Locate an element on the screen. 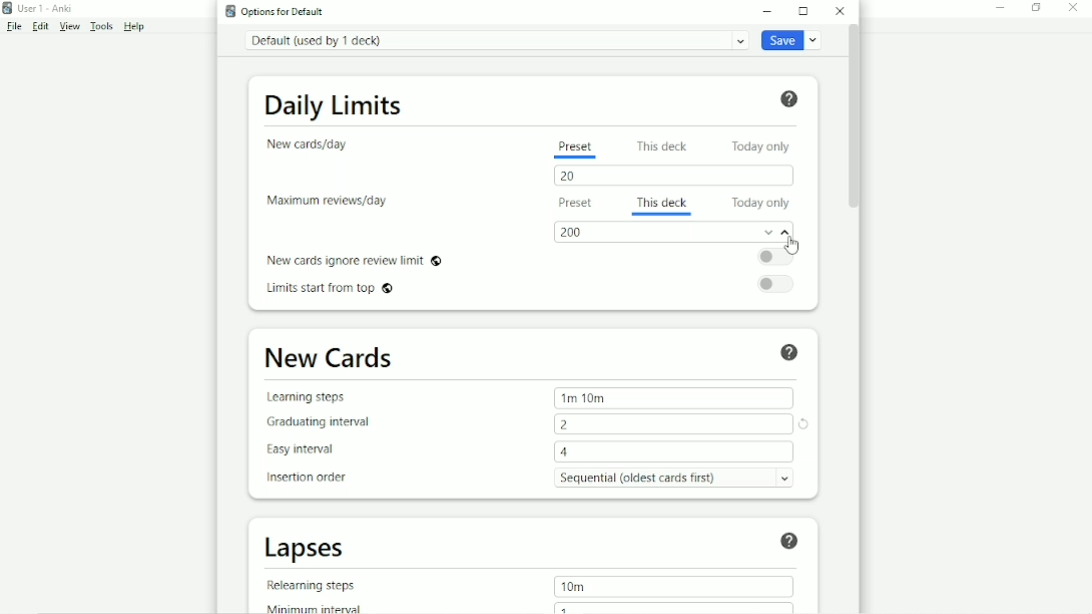  Maximize is located at coordinates (804, 11).